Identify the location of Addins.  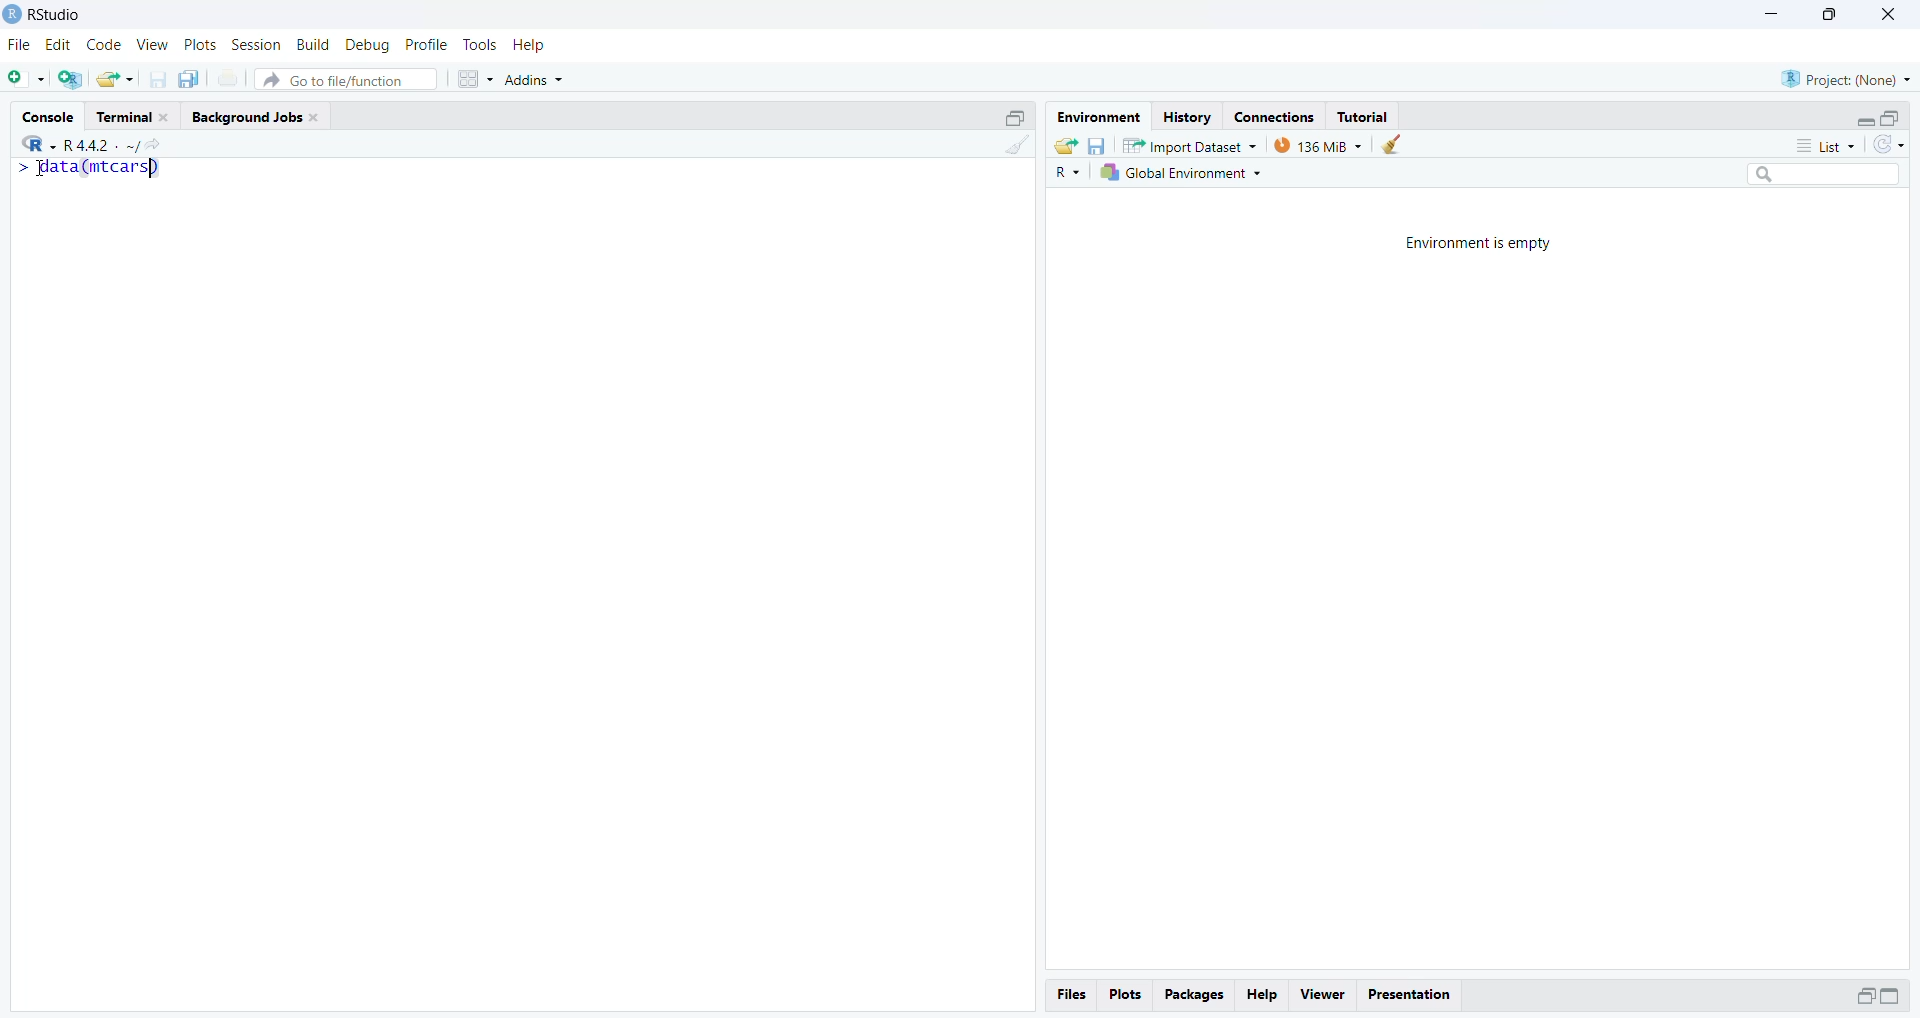
(540, 75).